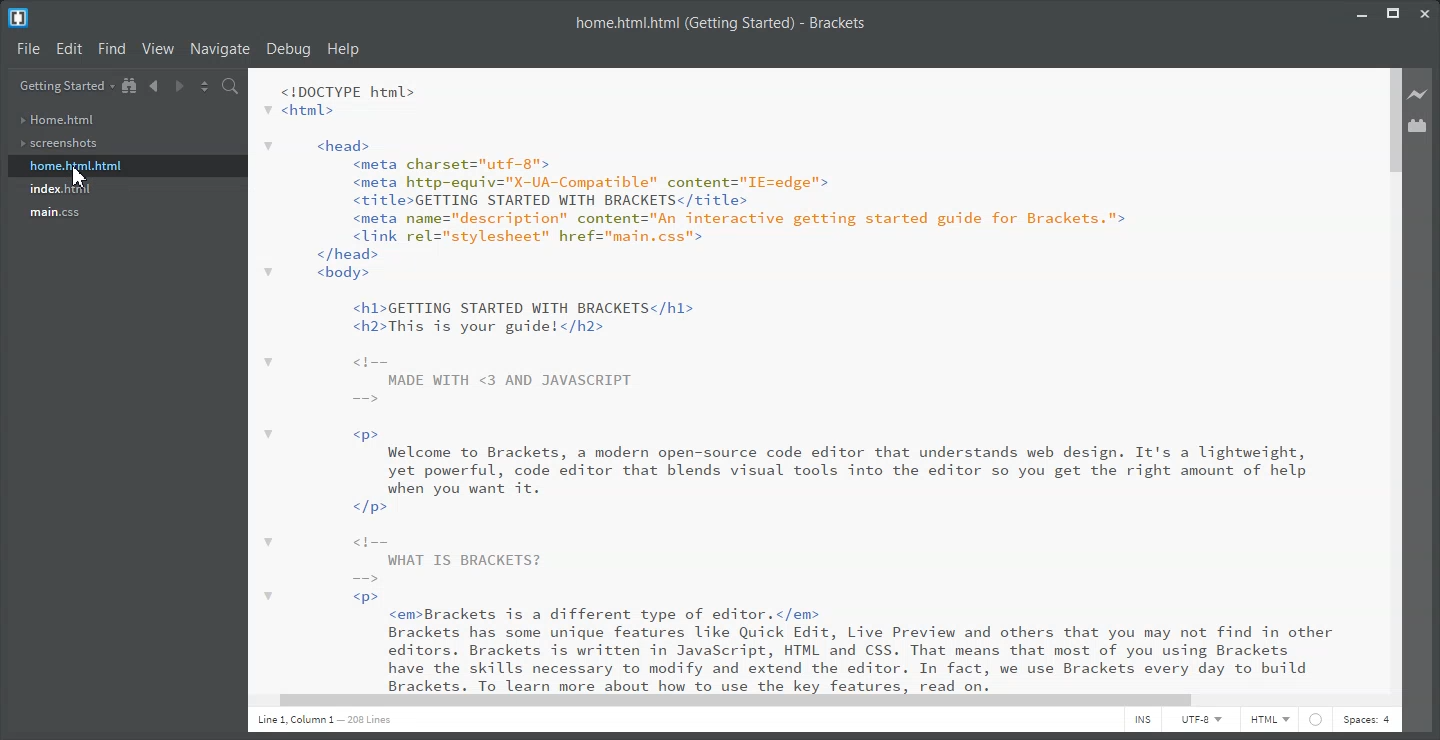 Image resolution: width=1440 pixels, height=740 pixels. Describe the element at coordinates (19, 18) in the screenshot. I see `Logo` at that location.